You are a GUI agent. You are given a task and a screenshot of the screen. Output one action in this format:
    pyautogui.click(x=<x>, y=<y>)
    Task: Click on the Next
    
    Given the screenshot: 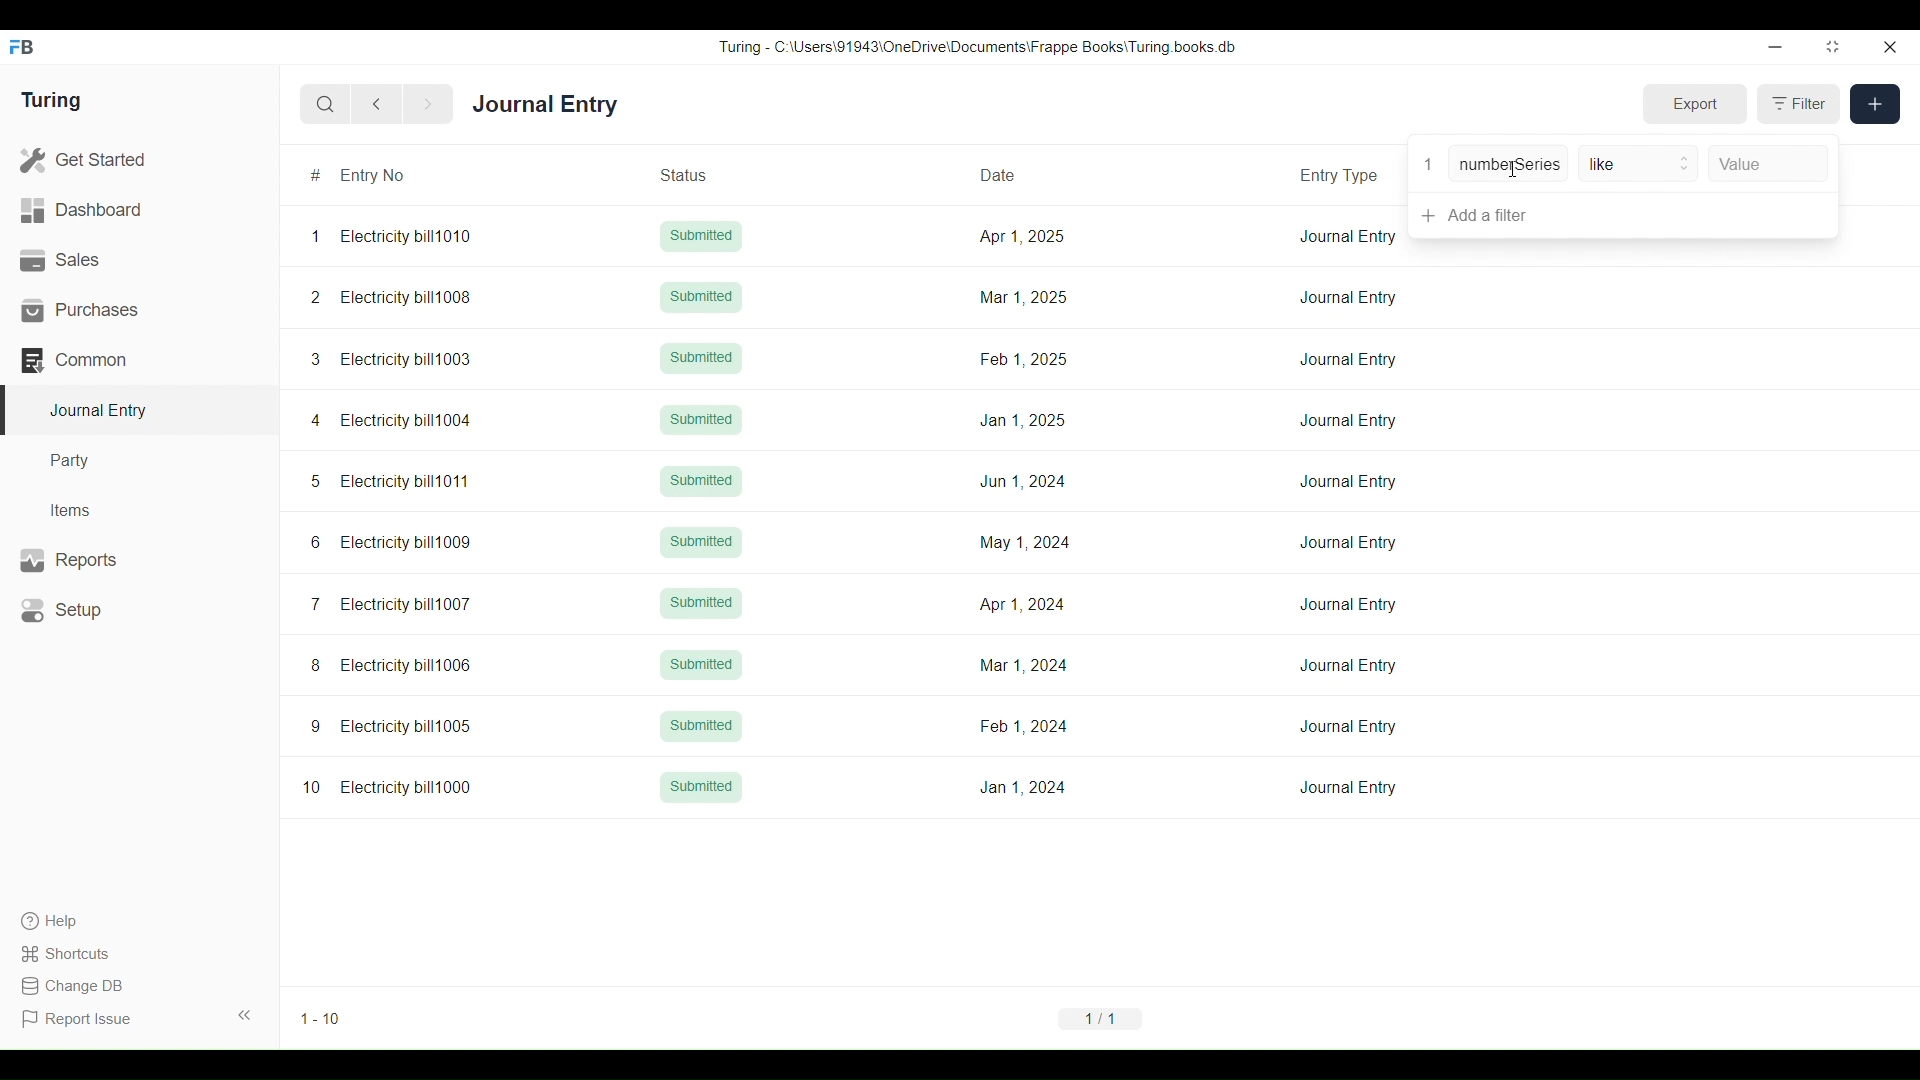 What is the action you would take?
    pyautogui.click(x=428, y=105)
    